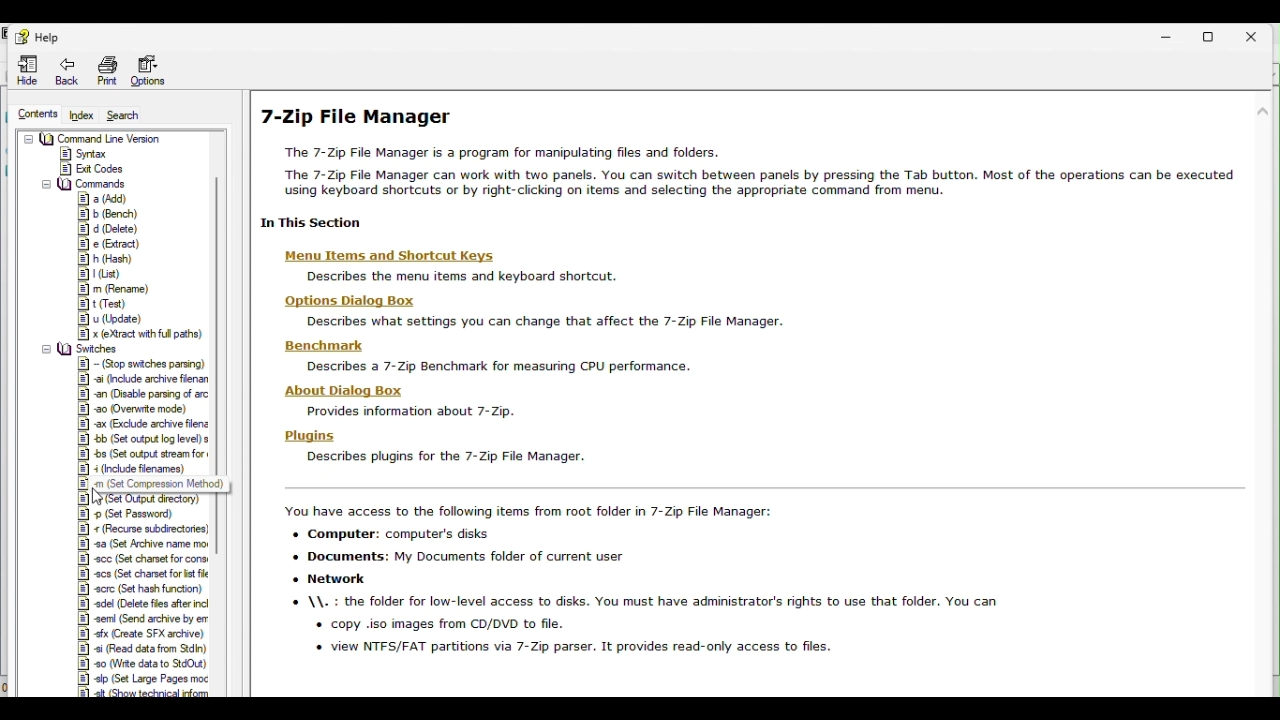 Image resolution: width=1280 pixels, height=720 pixels. Describe the element at coordinates (139, 333) in the screenshot. I see `extract` at that location.